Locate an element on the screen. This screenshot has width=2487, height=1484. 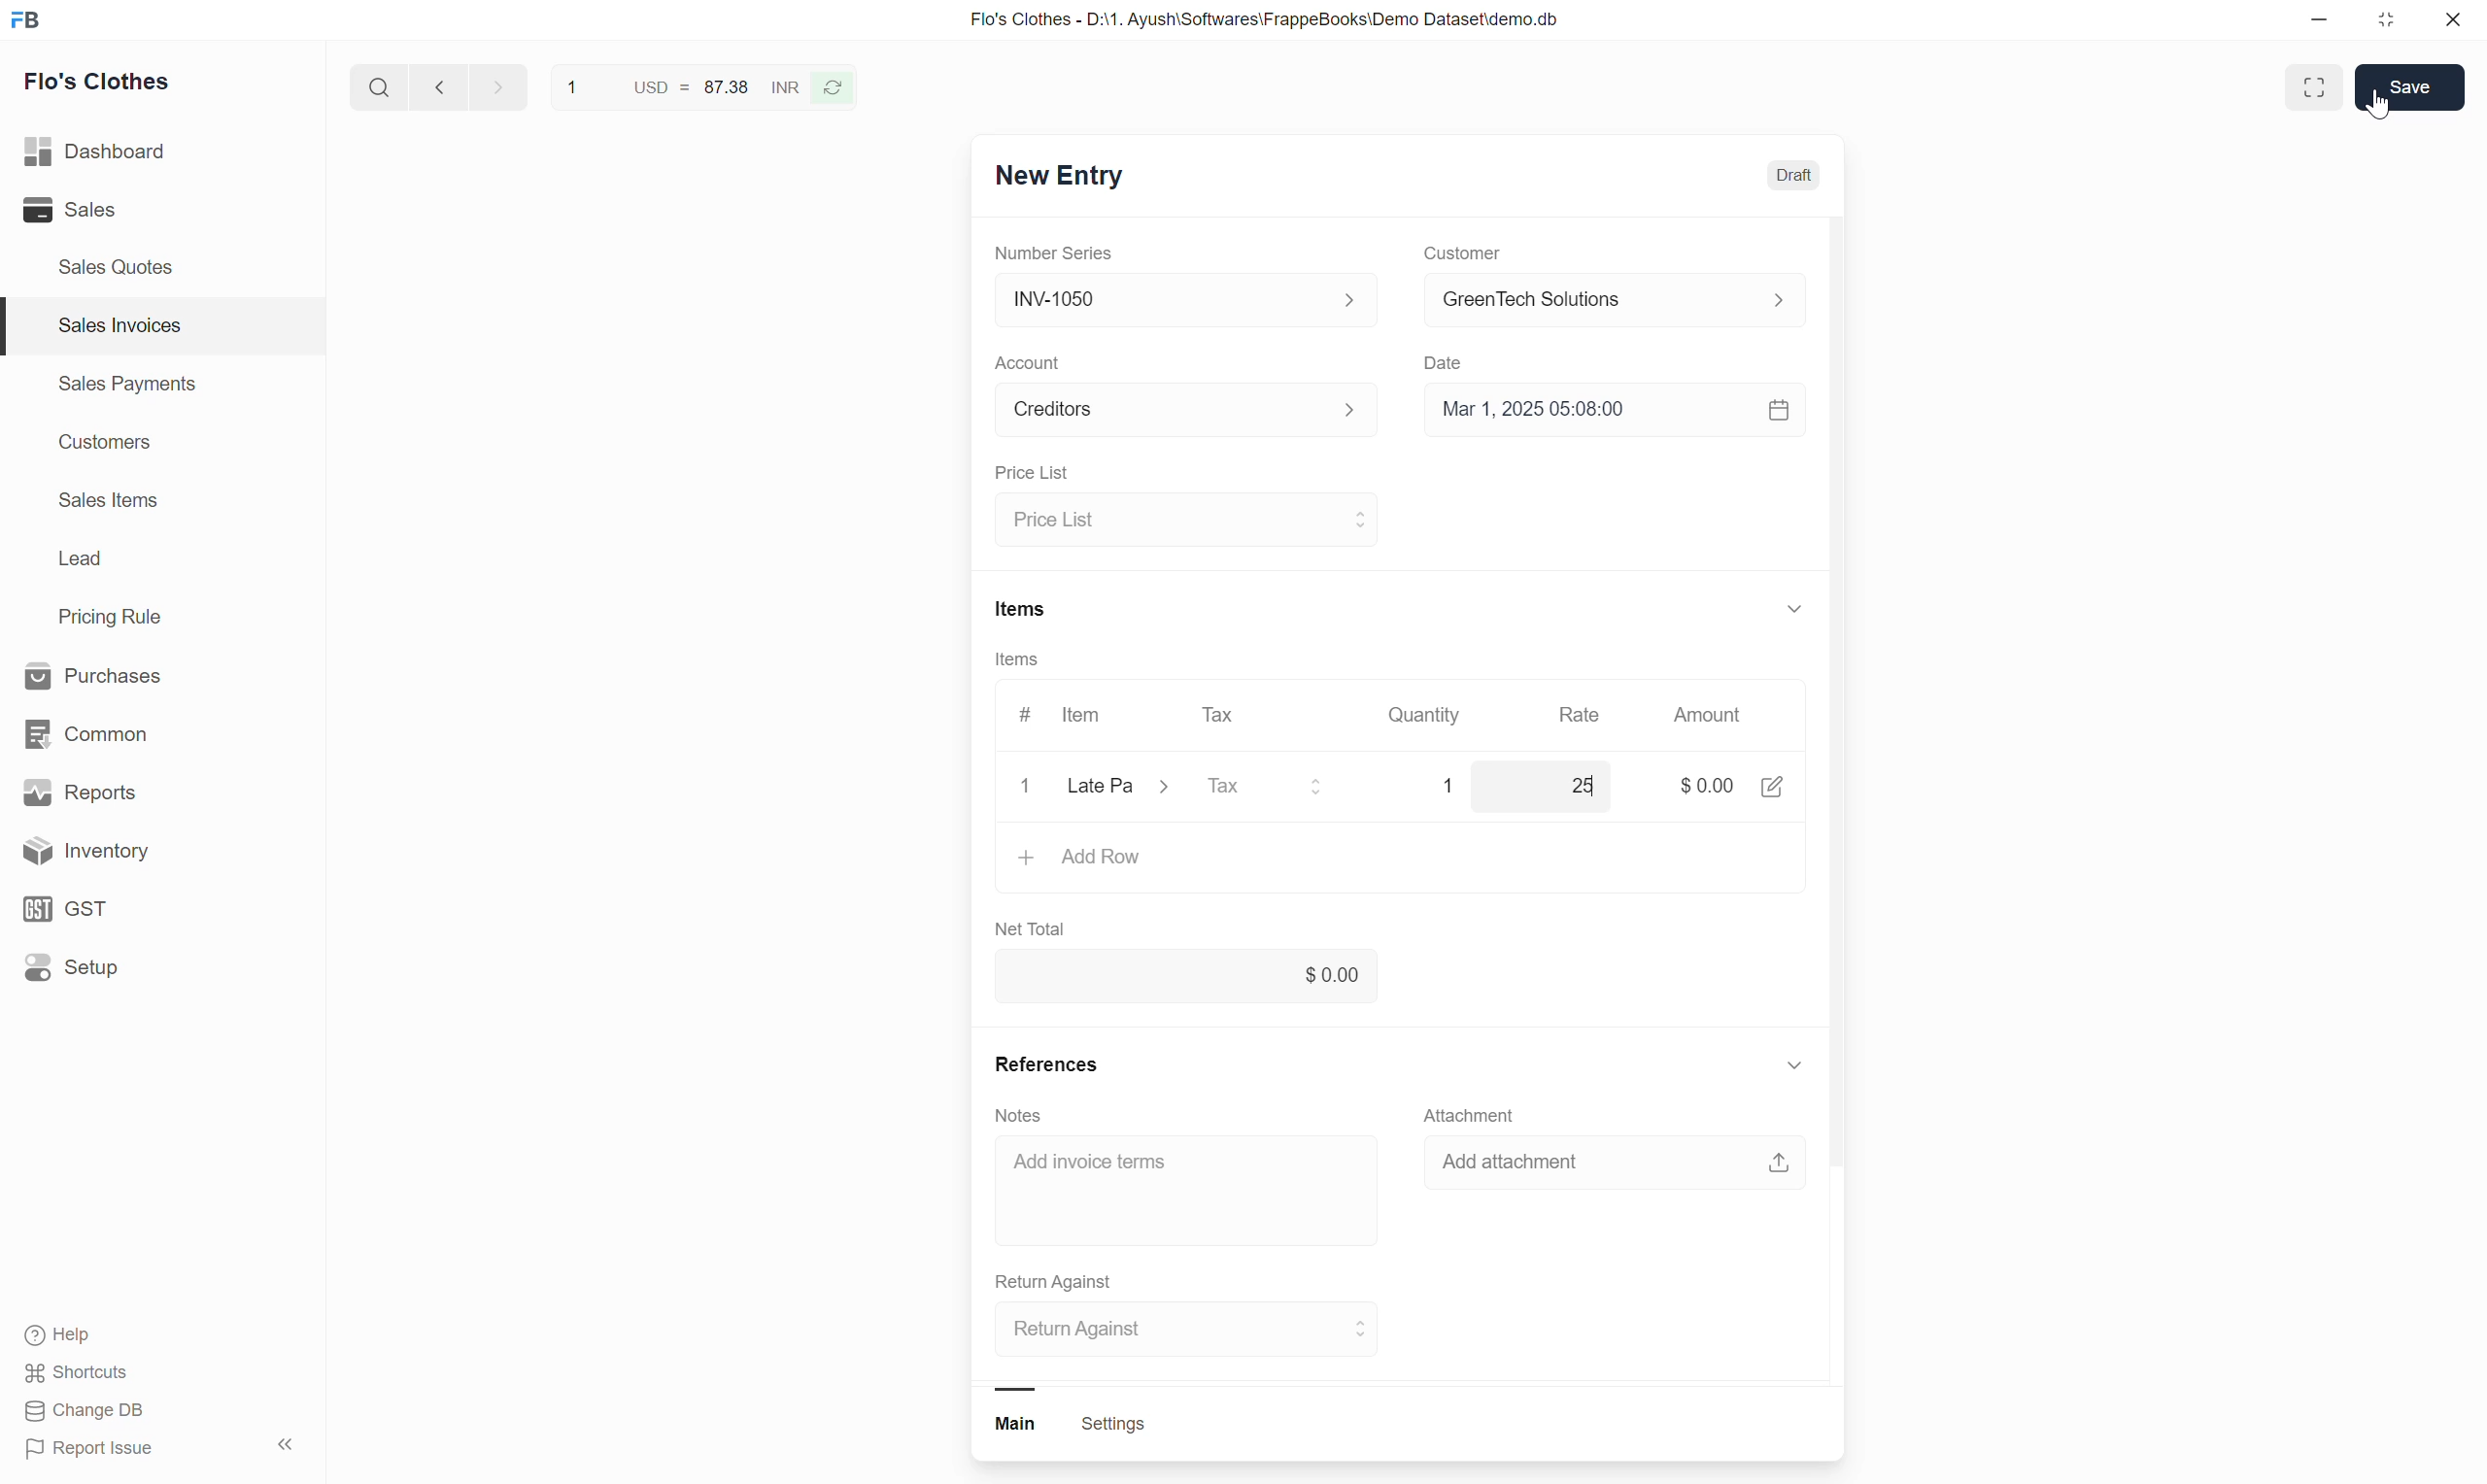
Select Number series is located at coordinates (1181, 299).